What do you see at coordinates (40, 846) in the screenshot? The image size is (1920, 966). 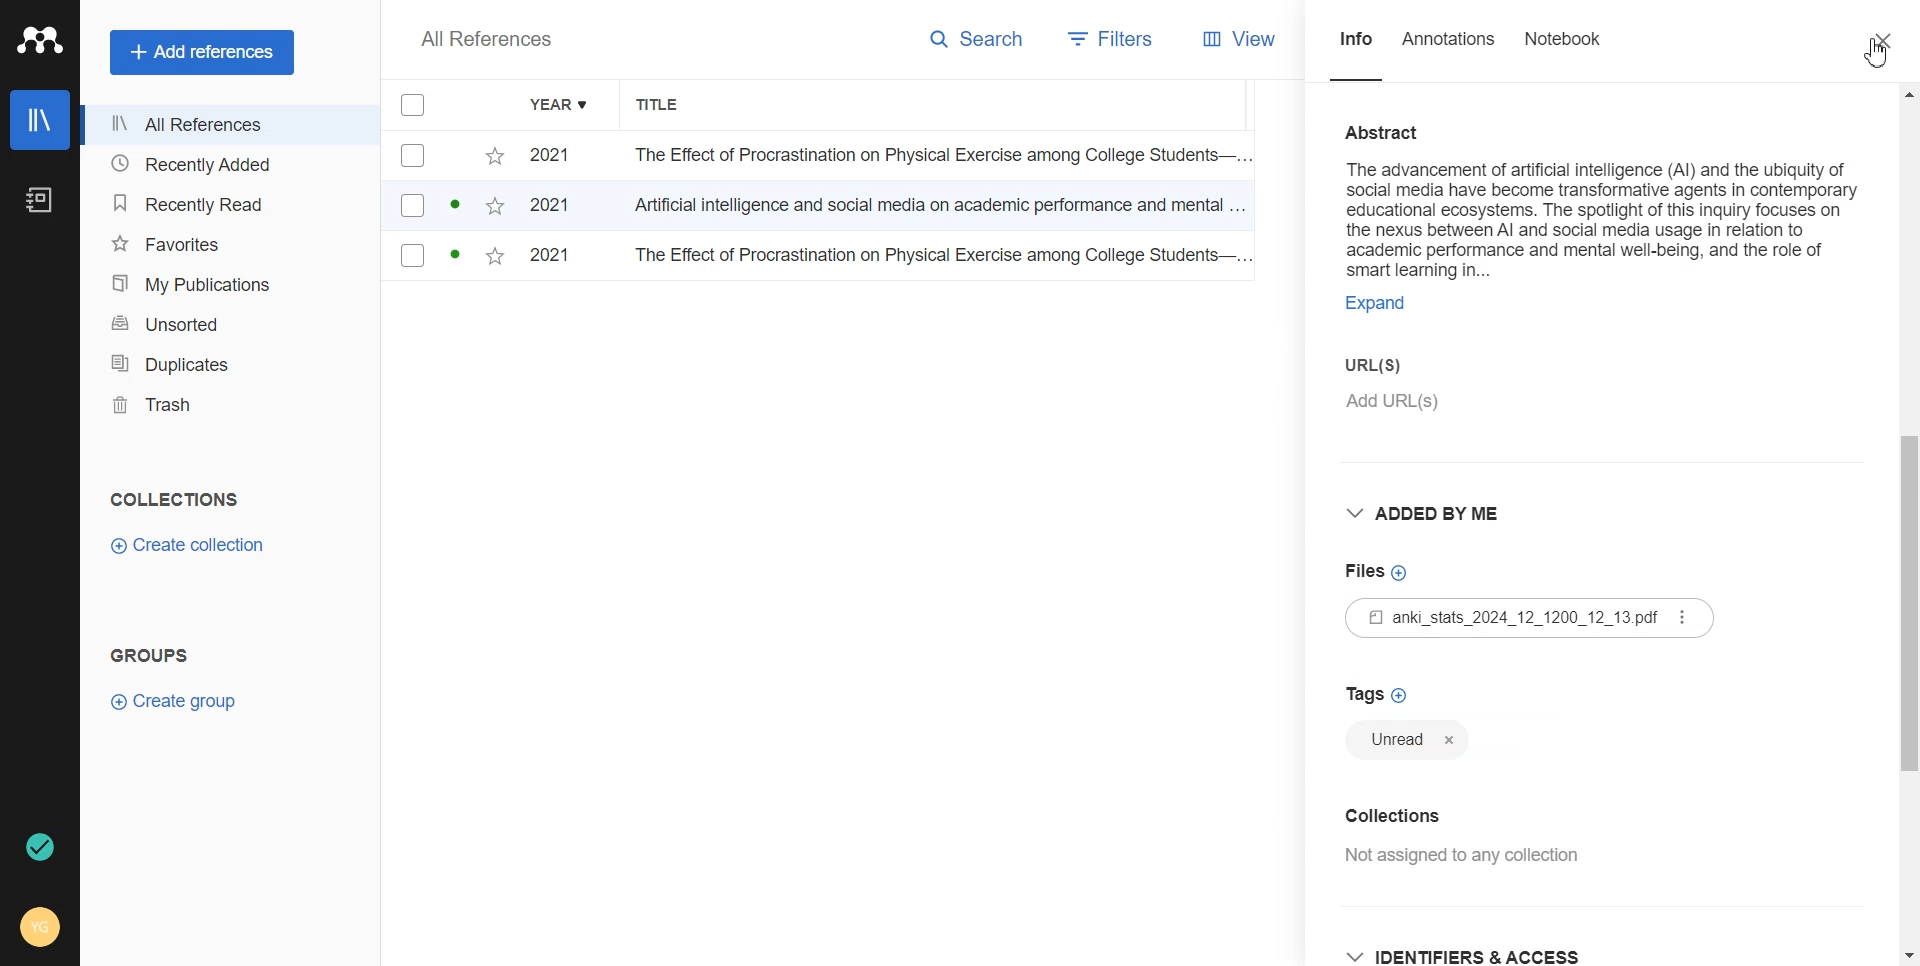 I see `Auto sync` at bounding box center [40, 846].